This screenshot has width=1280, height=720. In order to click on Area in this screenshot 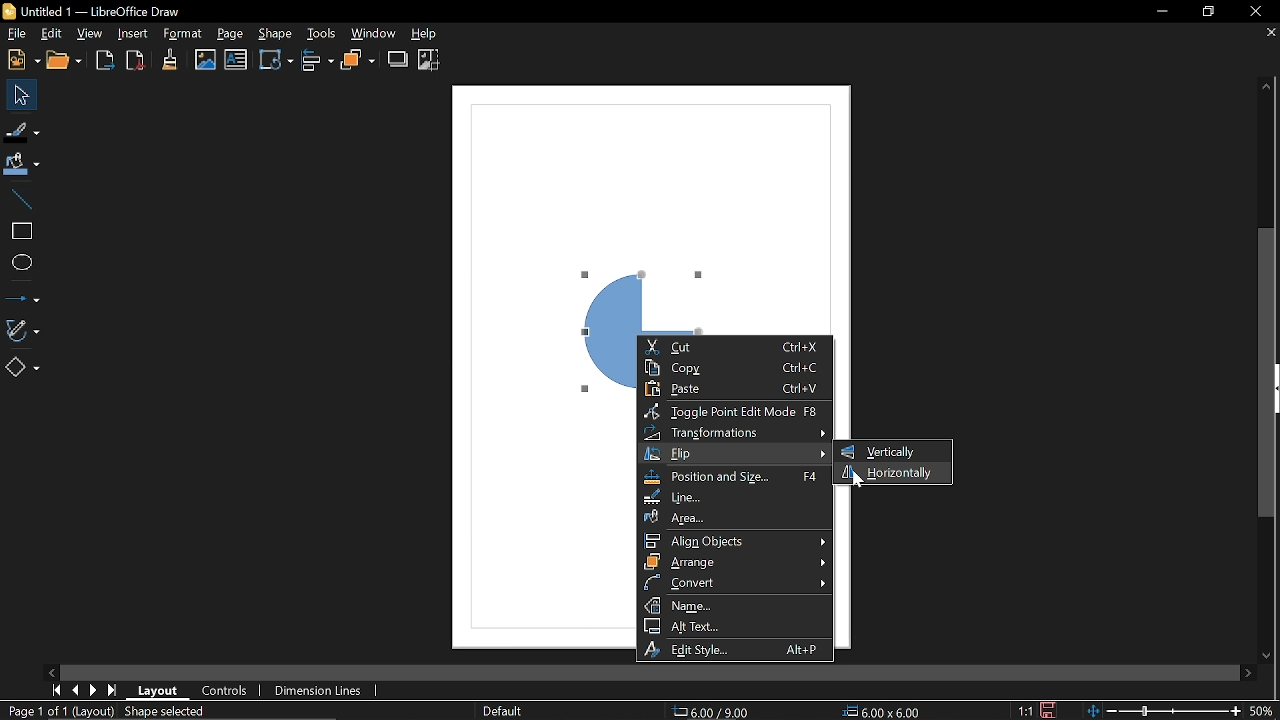, I will do `click(733, 518)`.